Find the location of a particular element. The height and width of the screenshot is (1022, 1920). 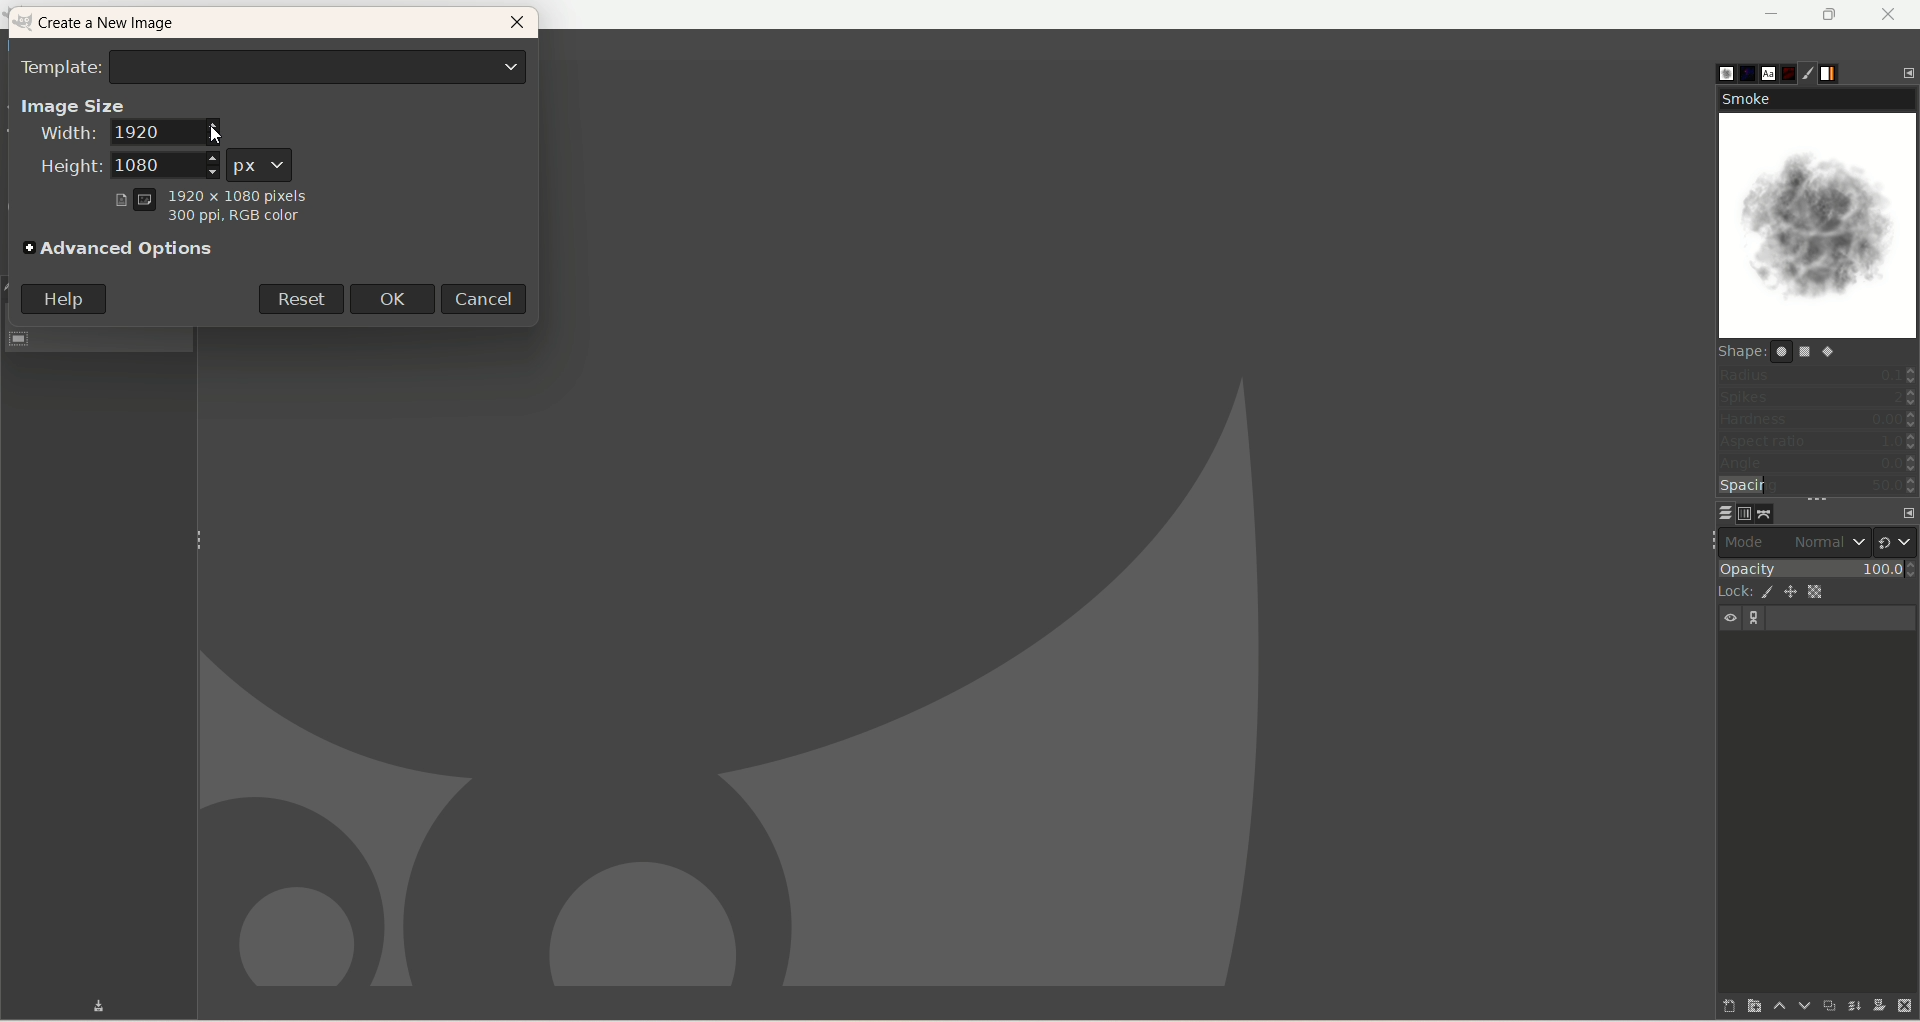

close is located at coordinates (1889, 14).